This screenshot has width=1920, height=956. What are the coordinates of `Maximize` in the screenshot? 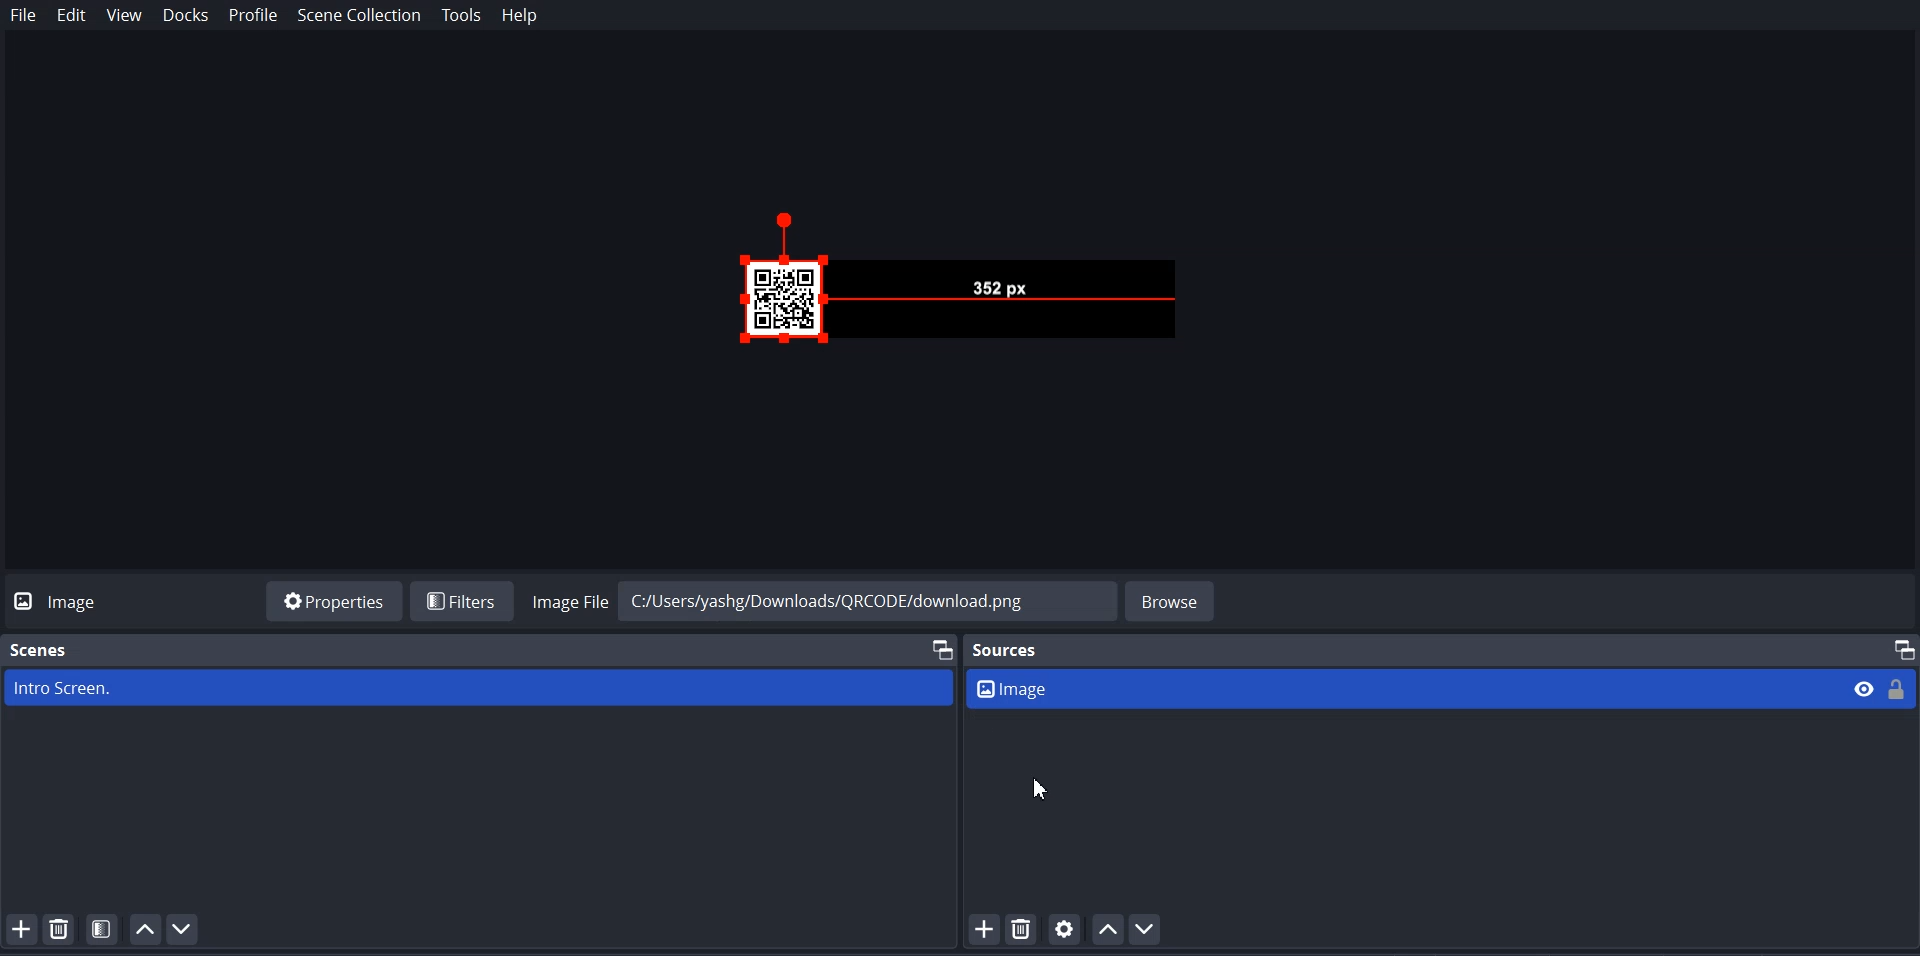 It's located at (939, 648).